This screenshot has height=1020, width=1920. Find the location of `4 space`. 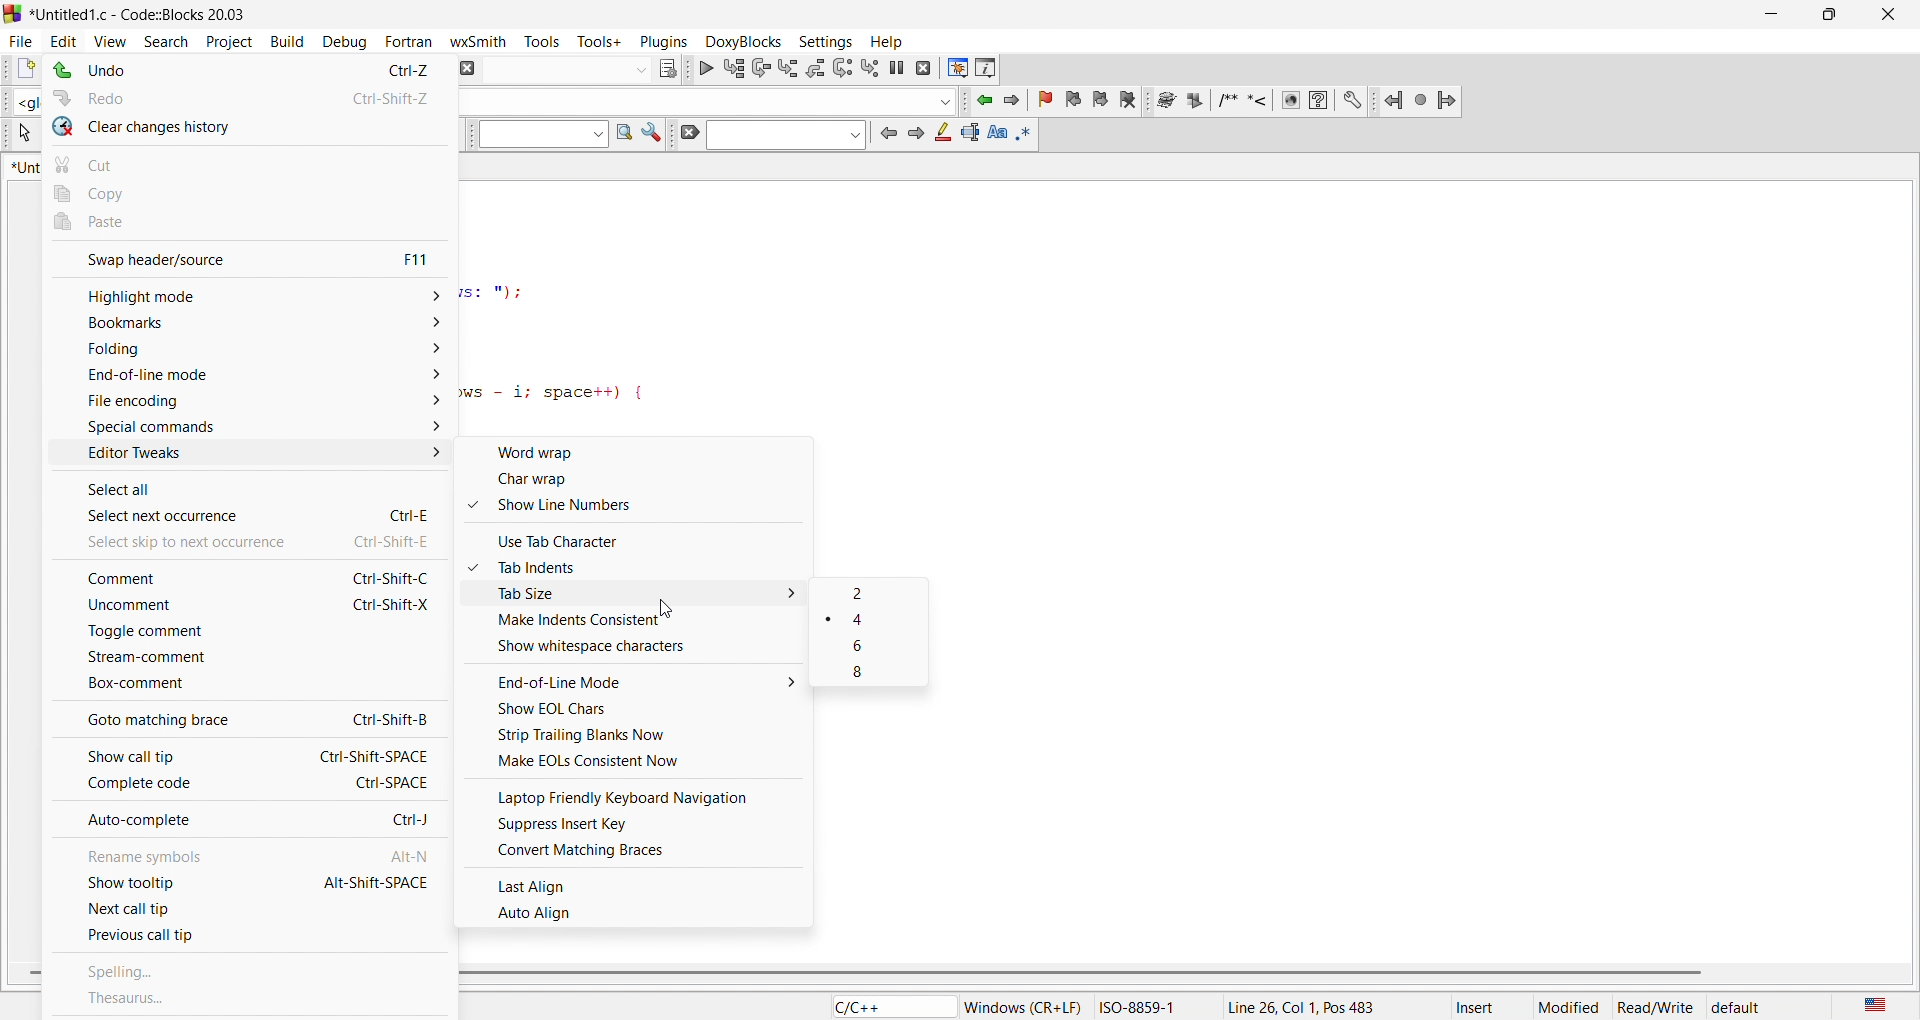

4 space is located at coordinates (874, 621).